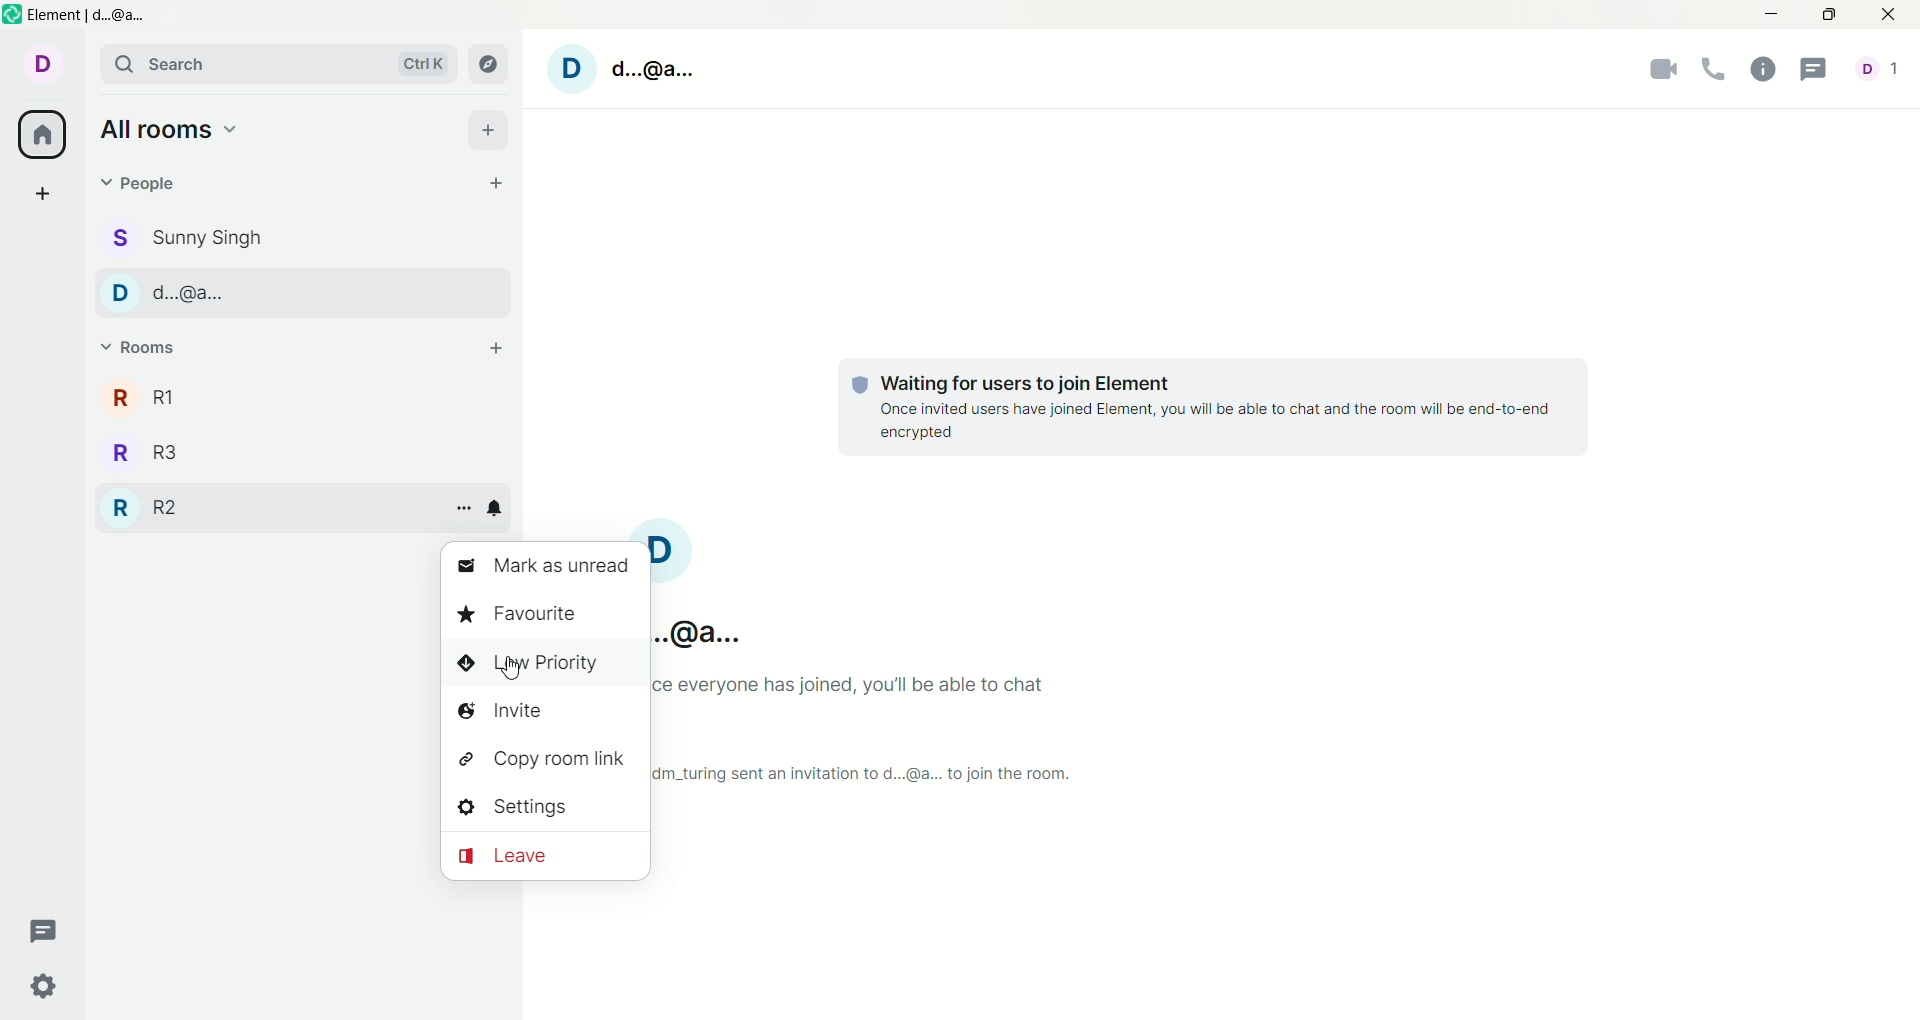  Describe the element at coordinates (529, 665) in the screenshot. I see `low priority` at that location.